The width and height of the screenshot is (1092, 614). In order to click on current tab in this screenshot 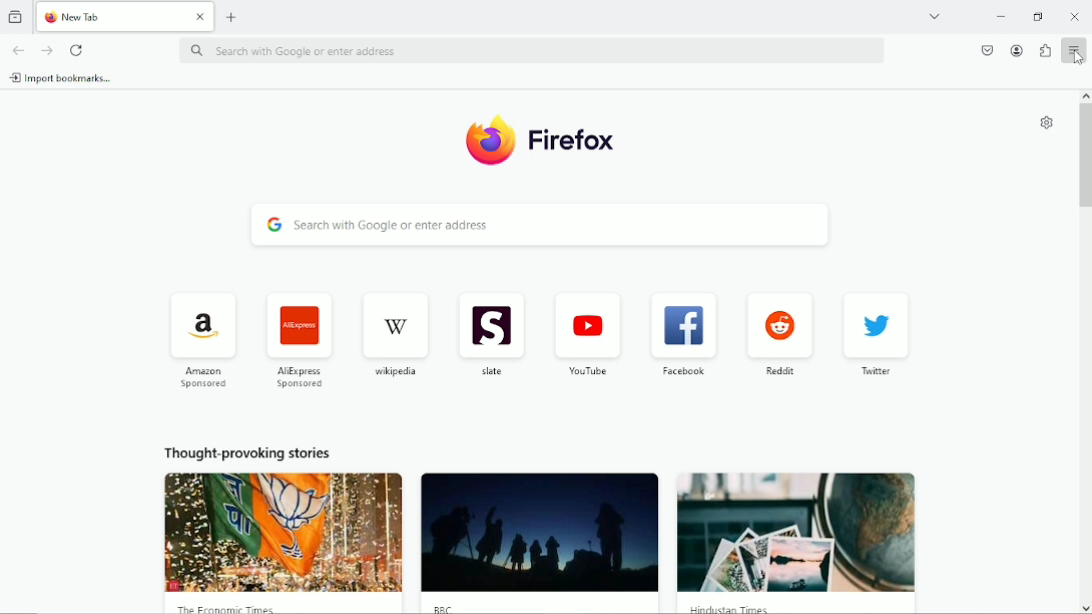, I will do `click(111, 16)`.